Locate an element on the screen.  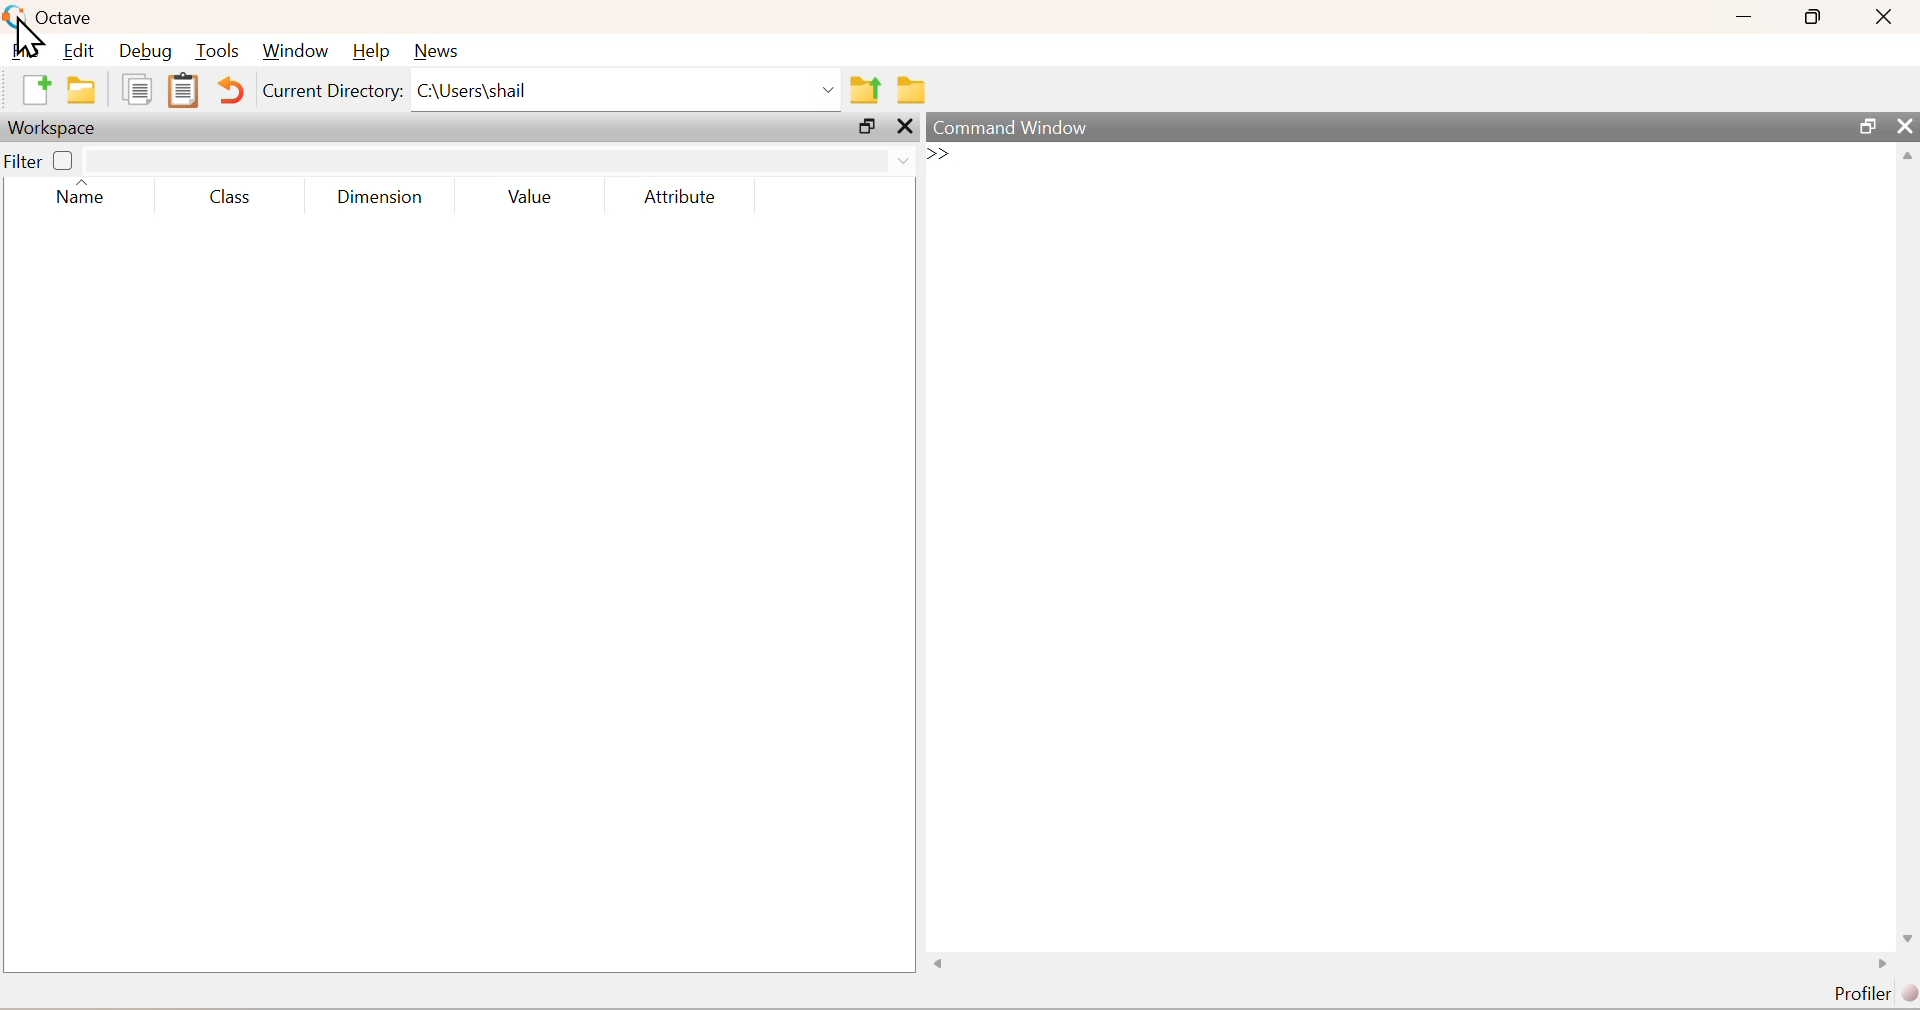
close is located at coordinates (1907, 126).